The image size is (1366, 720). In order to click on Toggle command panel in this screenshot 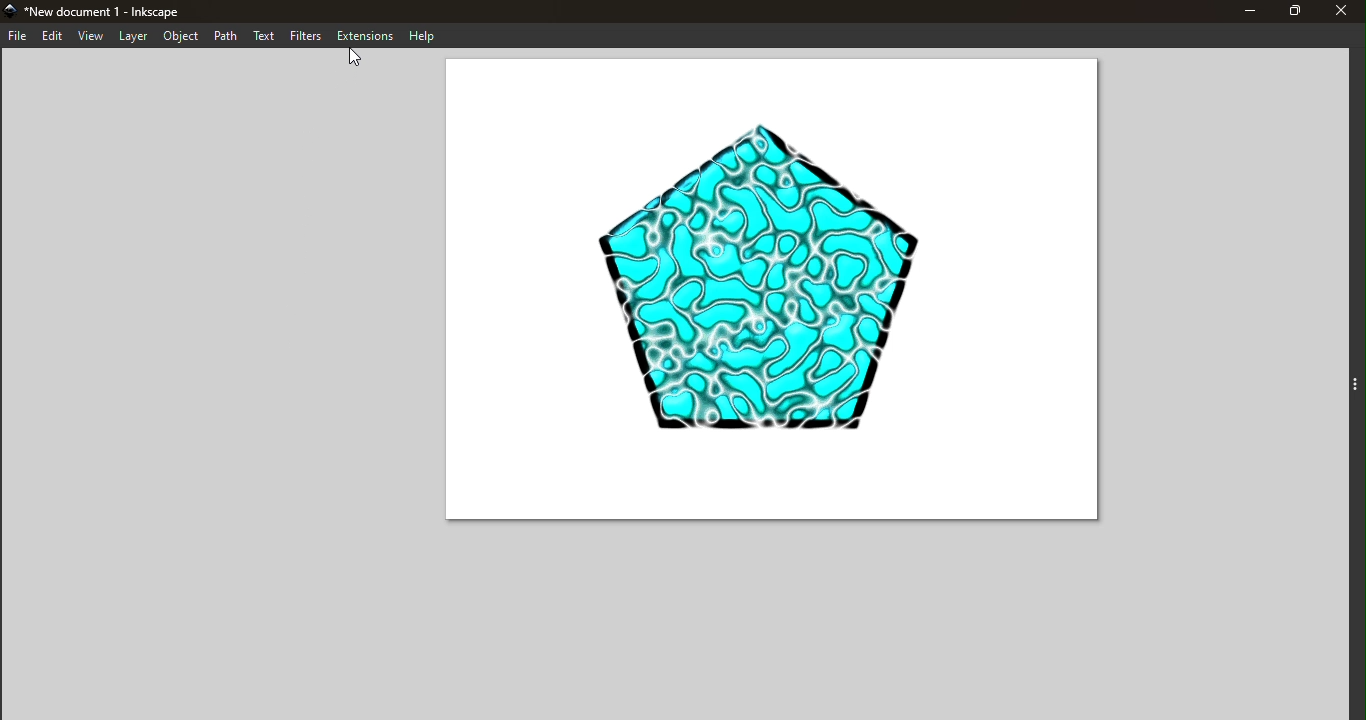, I will do `click(1358, 381)`.